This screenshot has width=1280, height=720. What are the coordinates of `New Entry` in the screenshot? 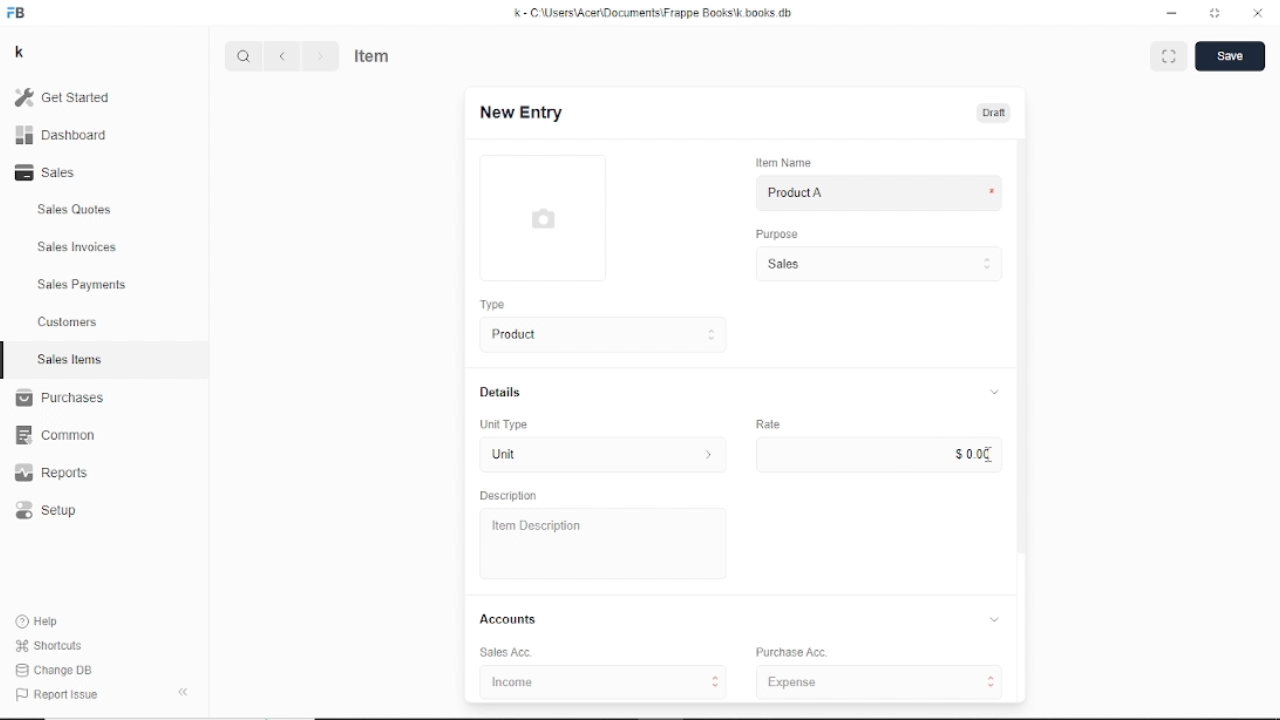 It's located at (520, 112).